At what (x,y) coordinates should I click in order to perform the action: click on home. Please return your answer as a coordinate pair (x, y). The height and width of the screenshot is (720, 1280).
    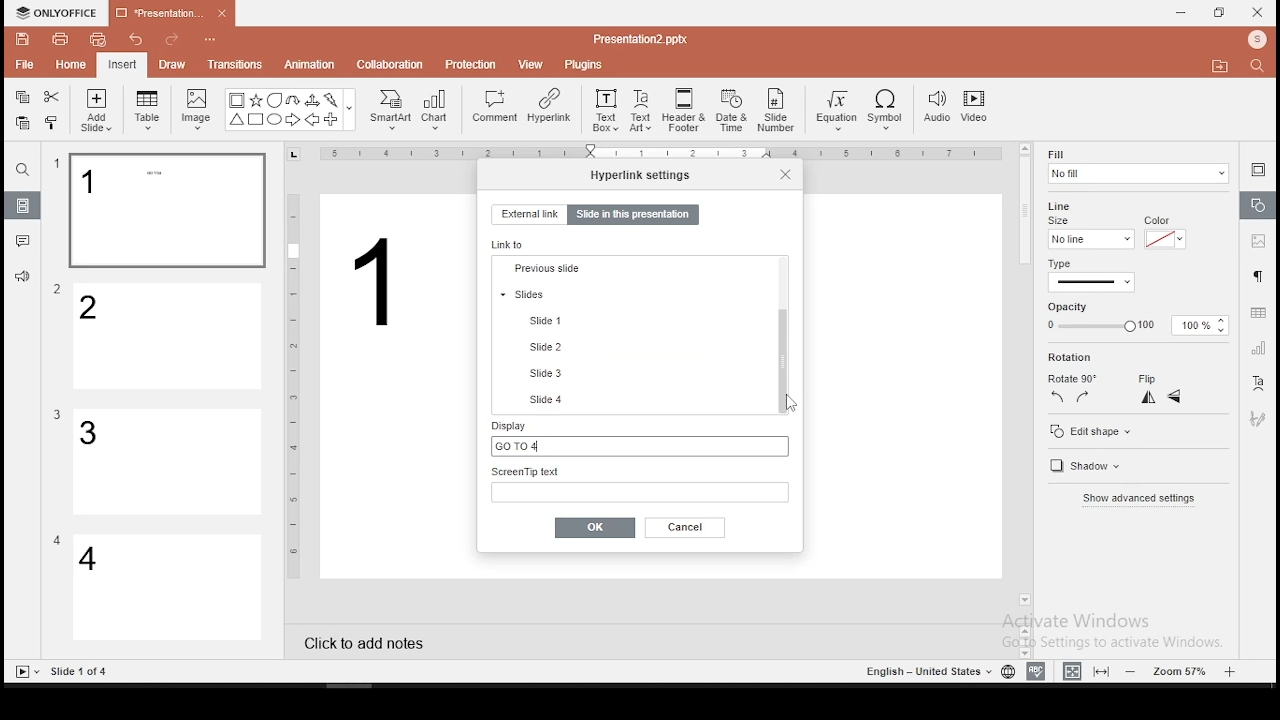
    Looking at the image, I should click on (69, 64).